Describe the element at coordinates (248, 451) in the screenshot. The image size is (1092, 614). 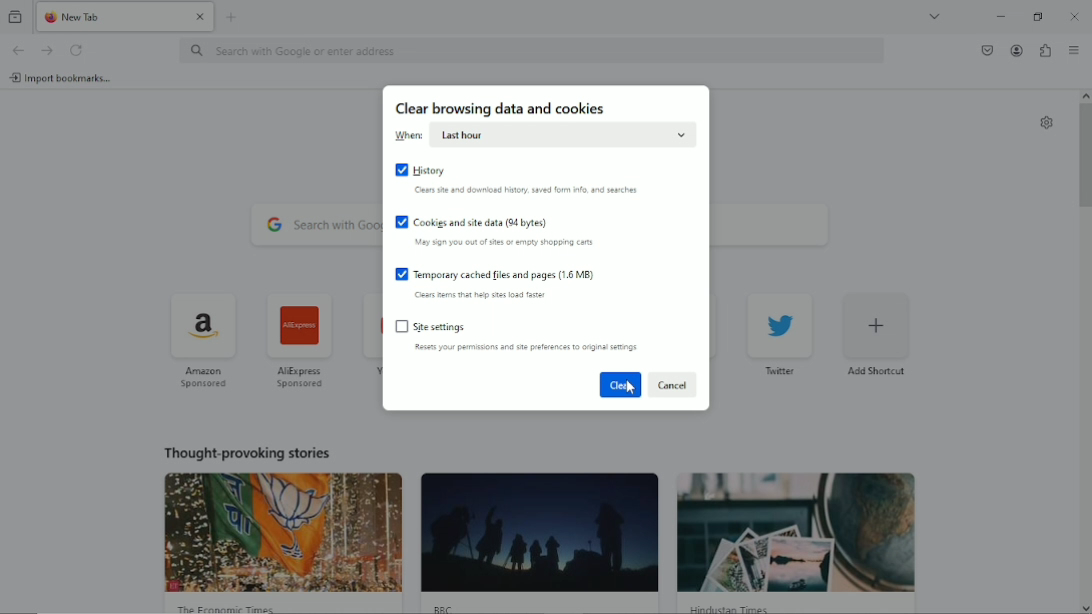
I see `Thought provoking stories` at that location.